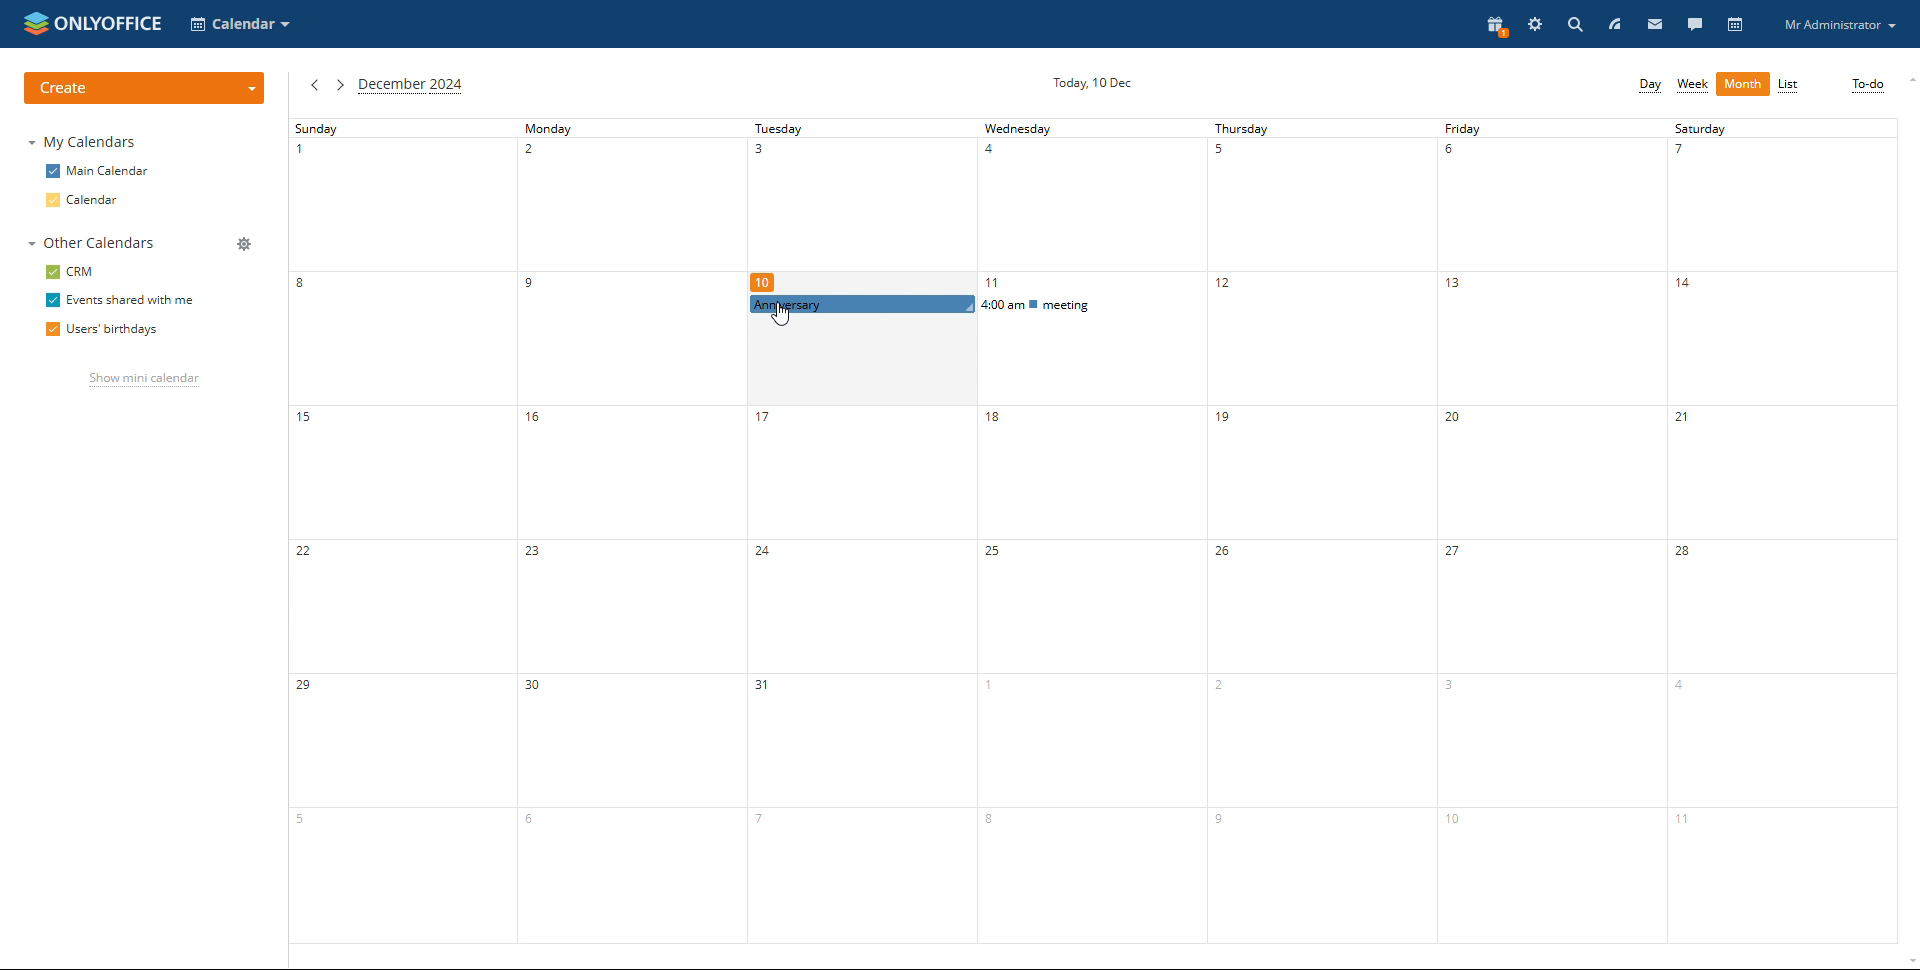  I want to click on feed, so click(1613, 24).